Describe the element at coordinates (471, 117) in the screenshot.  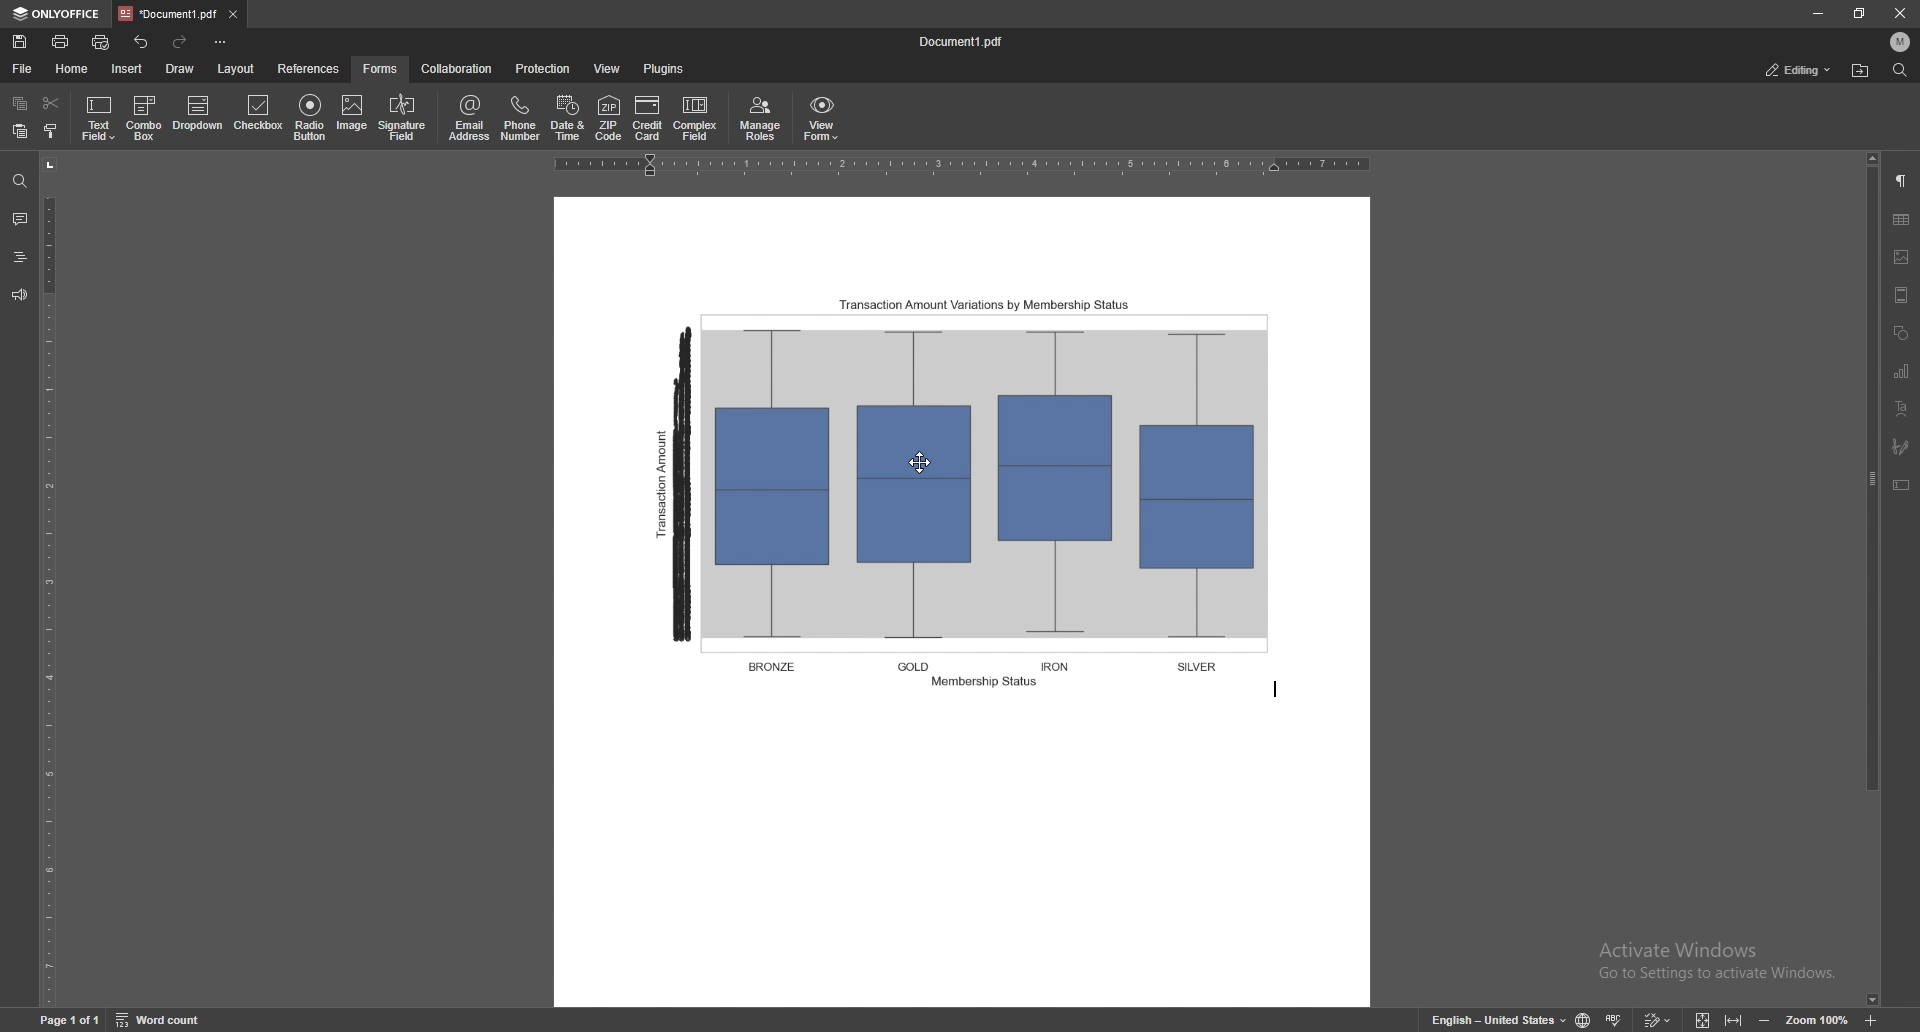
I see `email address` at that location.